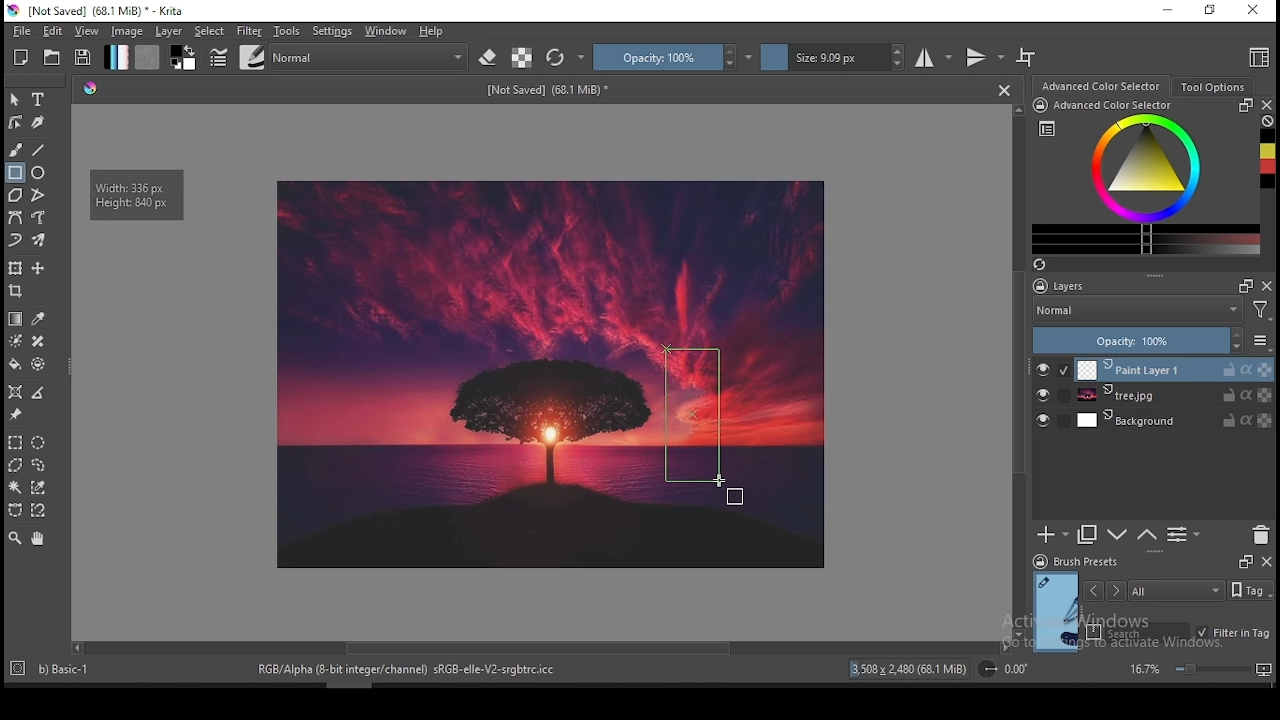 The width and height of the screenshot is (1280, 720). I want to click on calligraphy, so click(37, 122).